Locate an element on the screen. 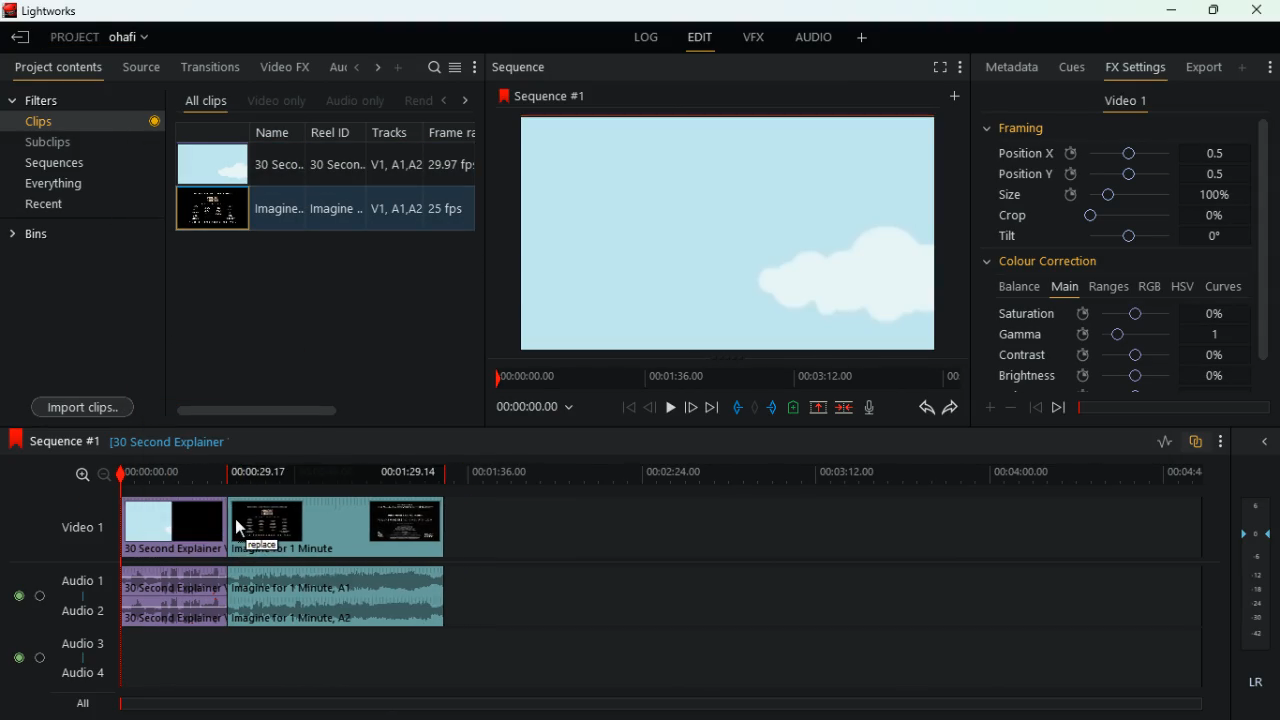 The width and height of the screenshot is (1280, 720). lr is located at coordinates (1254, 683).